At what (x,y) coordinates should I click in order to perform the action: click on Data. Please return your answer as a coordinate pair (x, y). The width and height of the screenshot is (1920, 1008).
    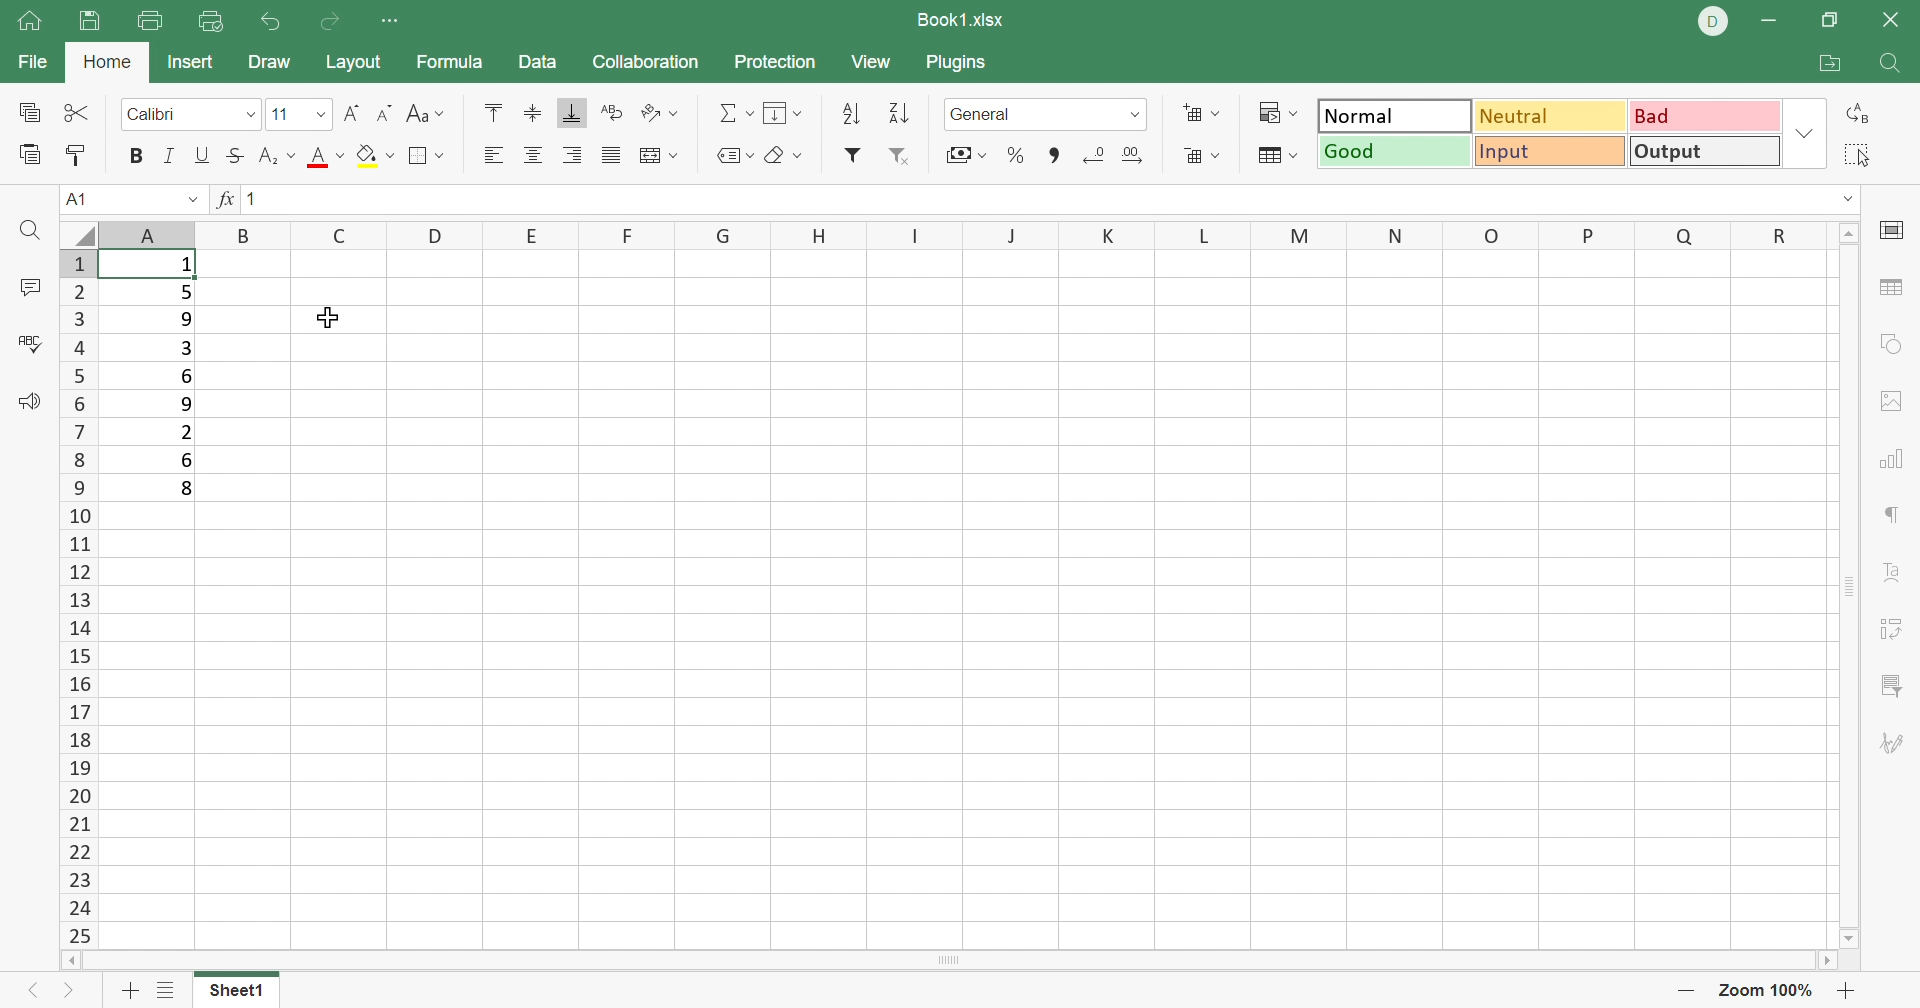
    Looking at the image, I should click on (536, 59).